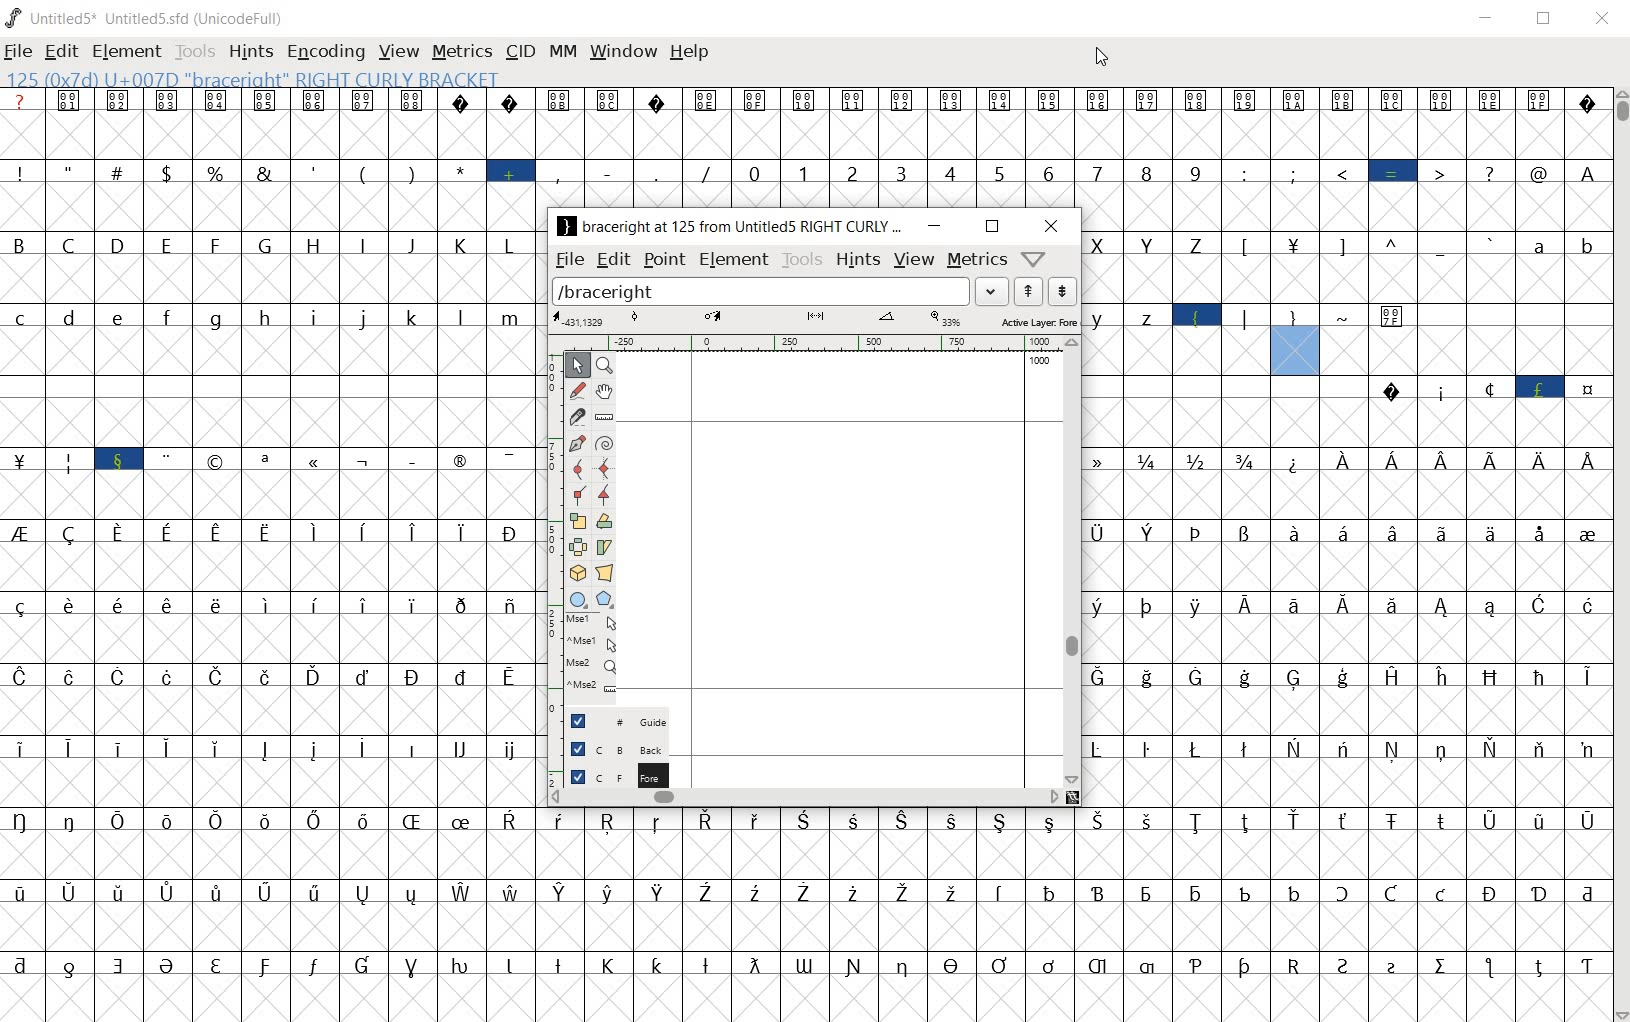 The height and width of the screenshot is (1022, 1630). I want to click on 125 (0X7b) U+007D "braceright" RIGHT CURLY BRACKET, so click(249, 78).